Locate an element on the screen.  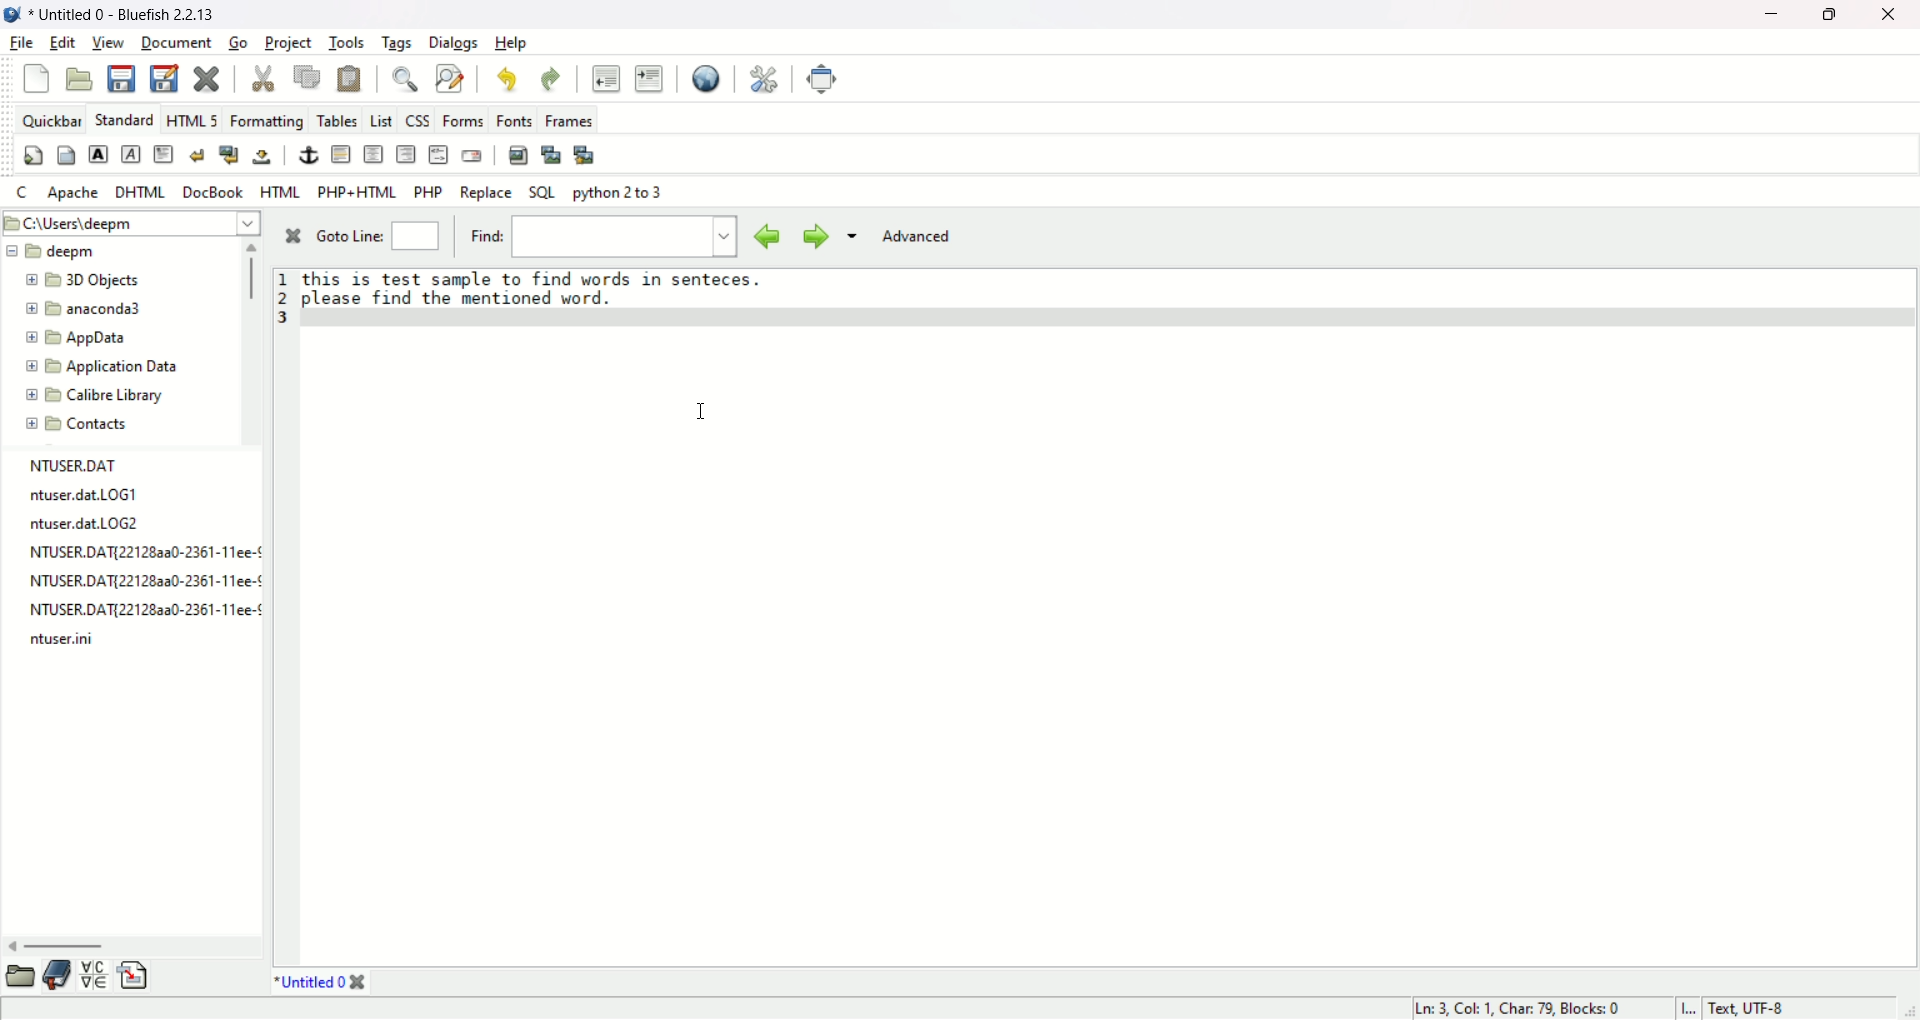
new is located at coordinates (37, 78).